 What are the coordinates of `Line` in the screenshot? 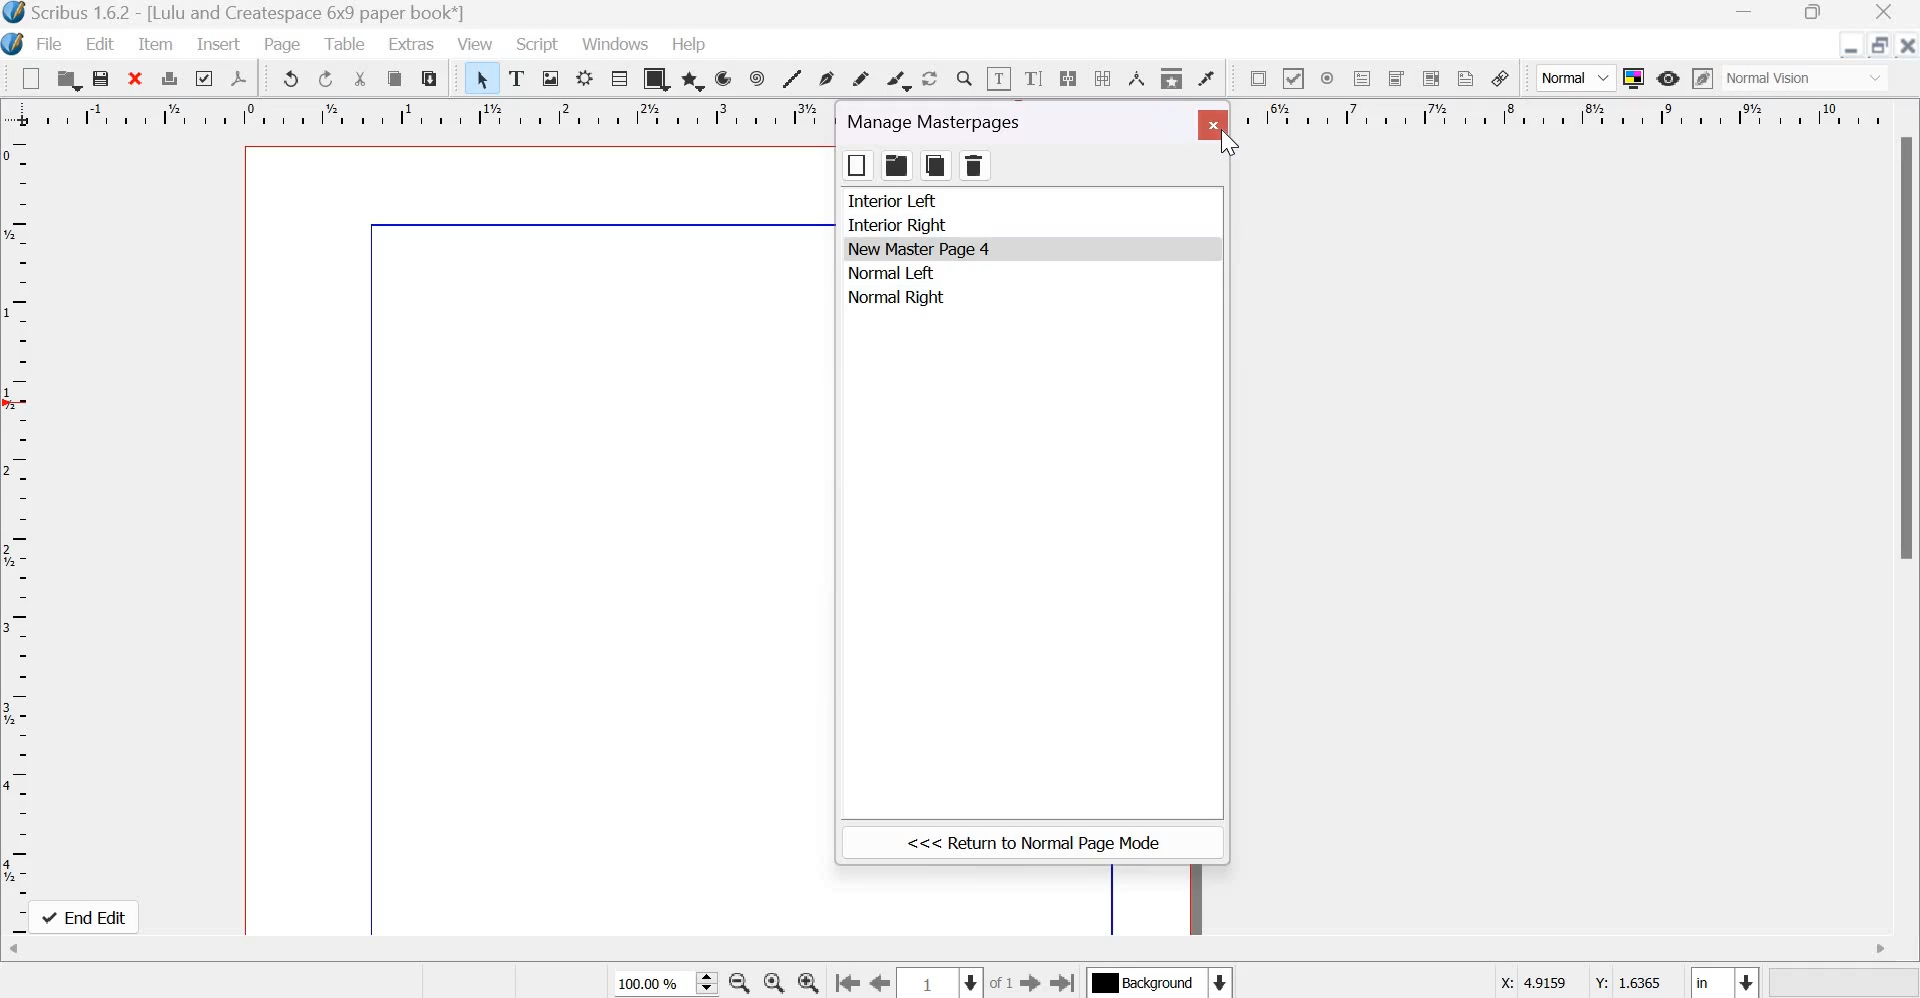 It's located at (793, 80).